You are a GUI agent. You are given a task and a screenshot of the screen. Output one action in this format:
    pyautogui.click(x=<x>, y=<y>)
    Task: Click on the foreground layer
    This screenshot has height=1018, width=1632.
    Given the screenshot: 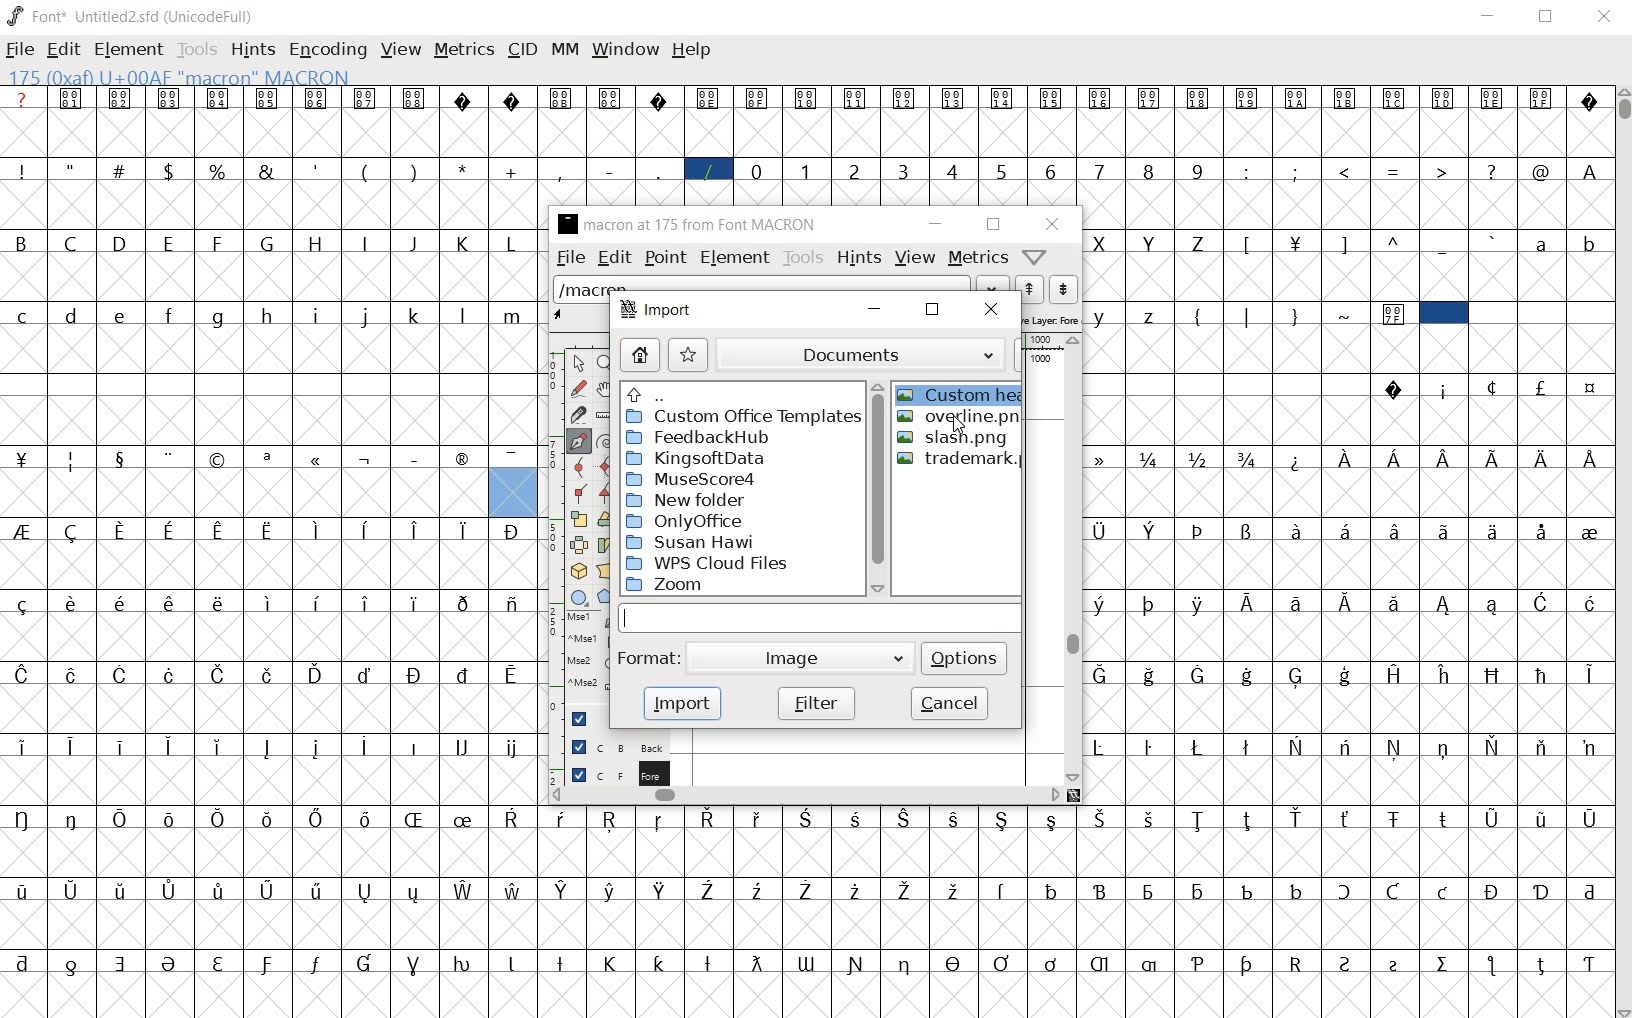 What is the action you would take?
    pyautogui.click(x=619, y=774)
    